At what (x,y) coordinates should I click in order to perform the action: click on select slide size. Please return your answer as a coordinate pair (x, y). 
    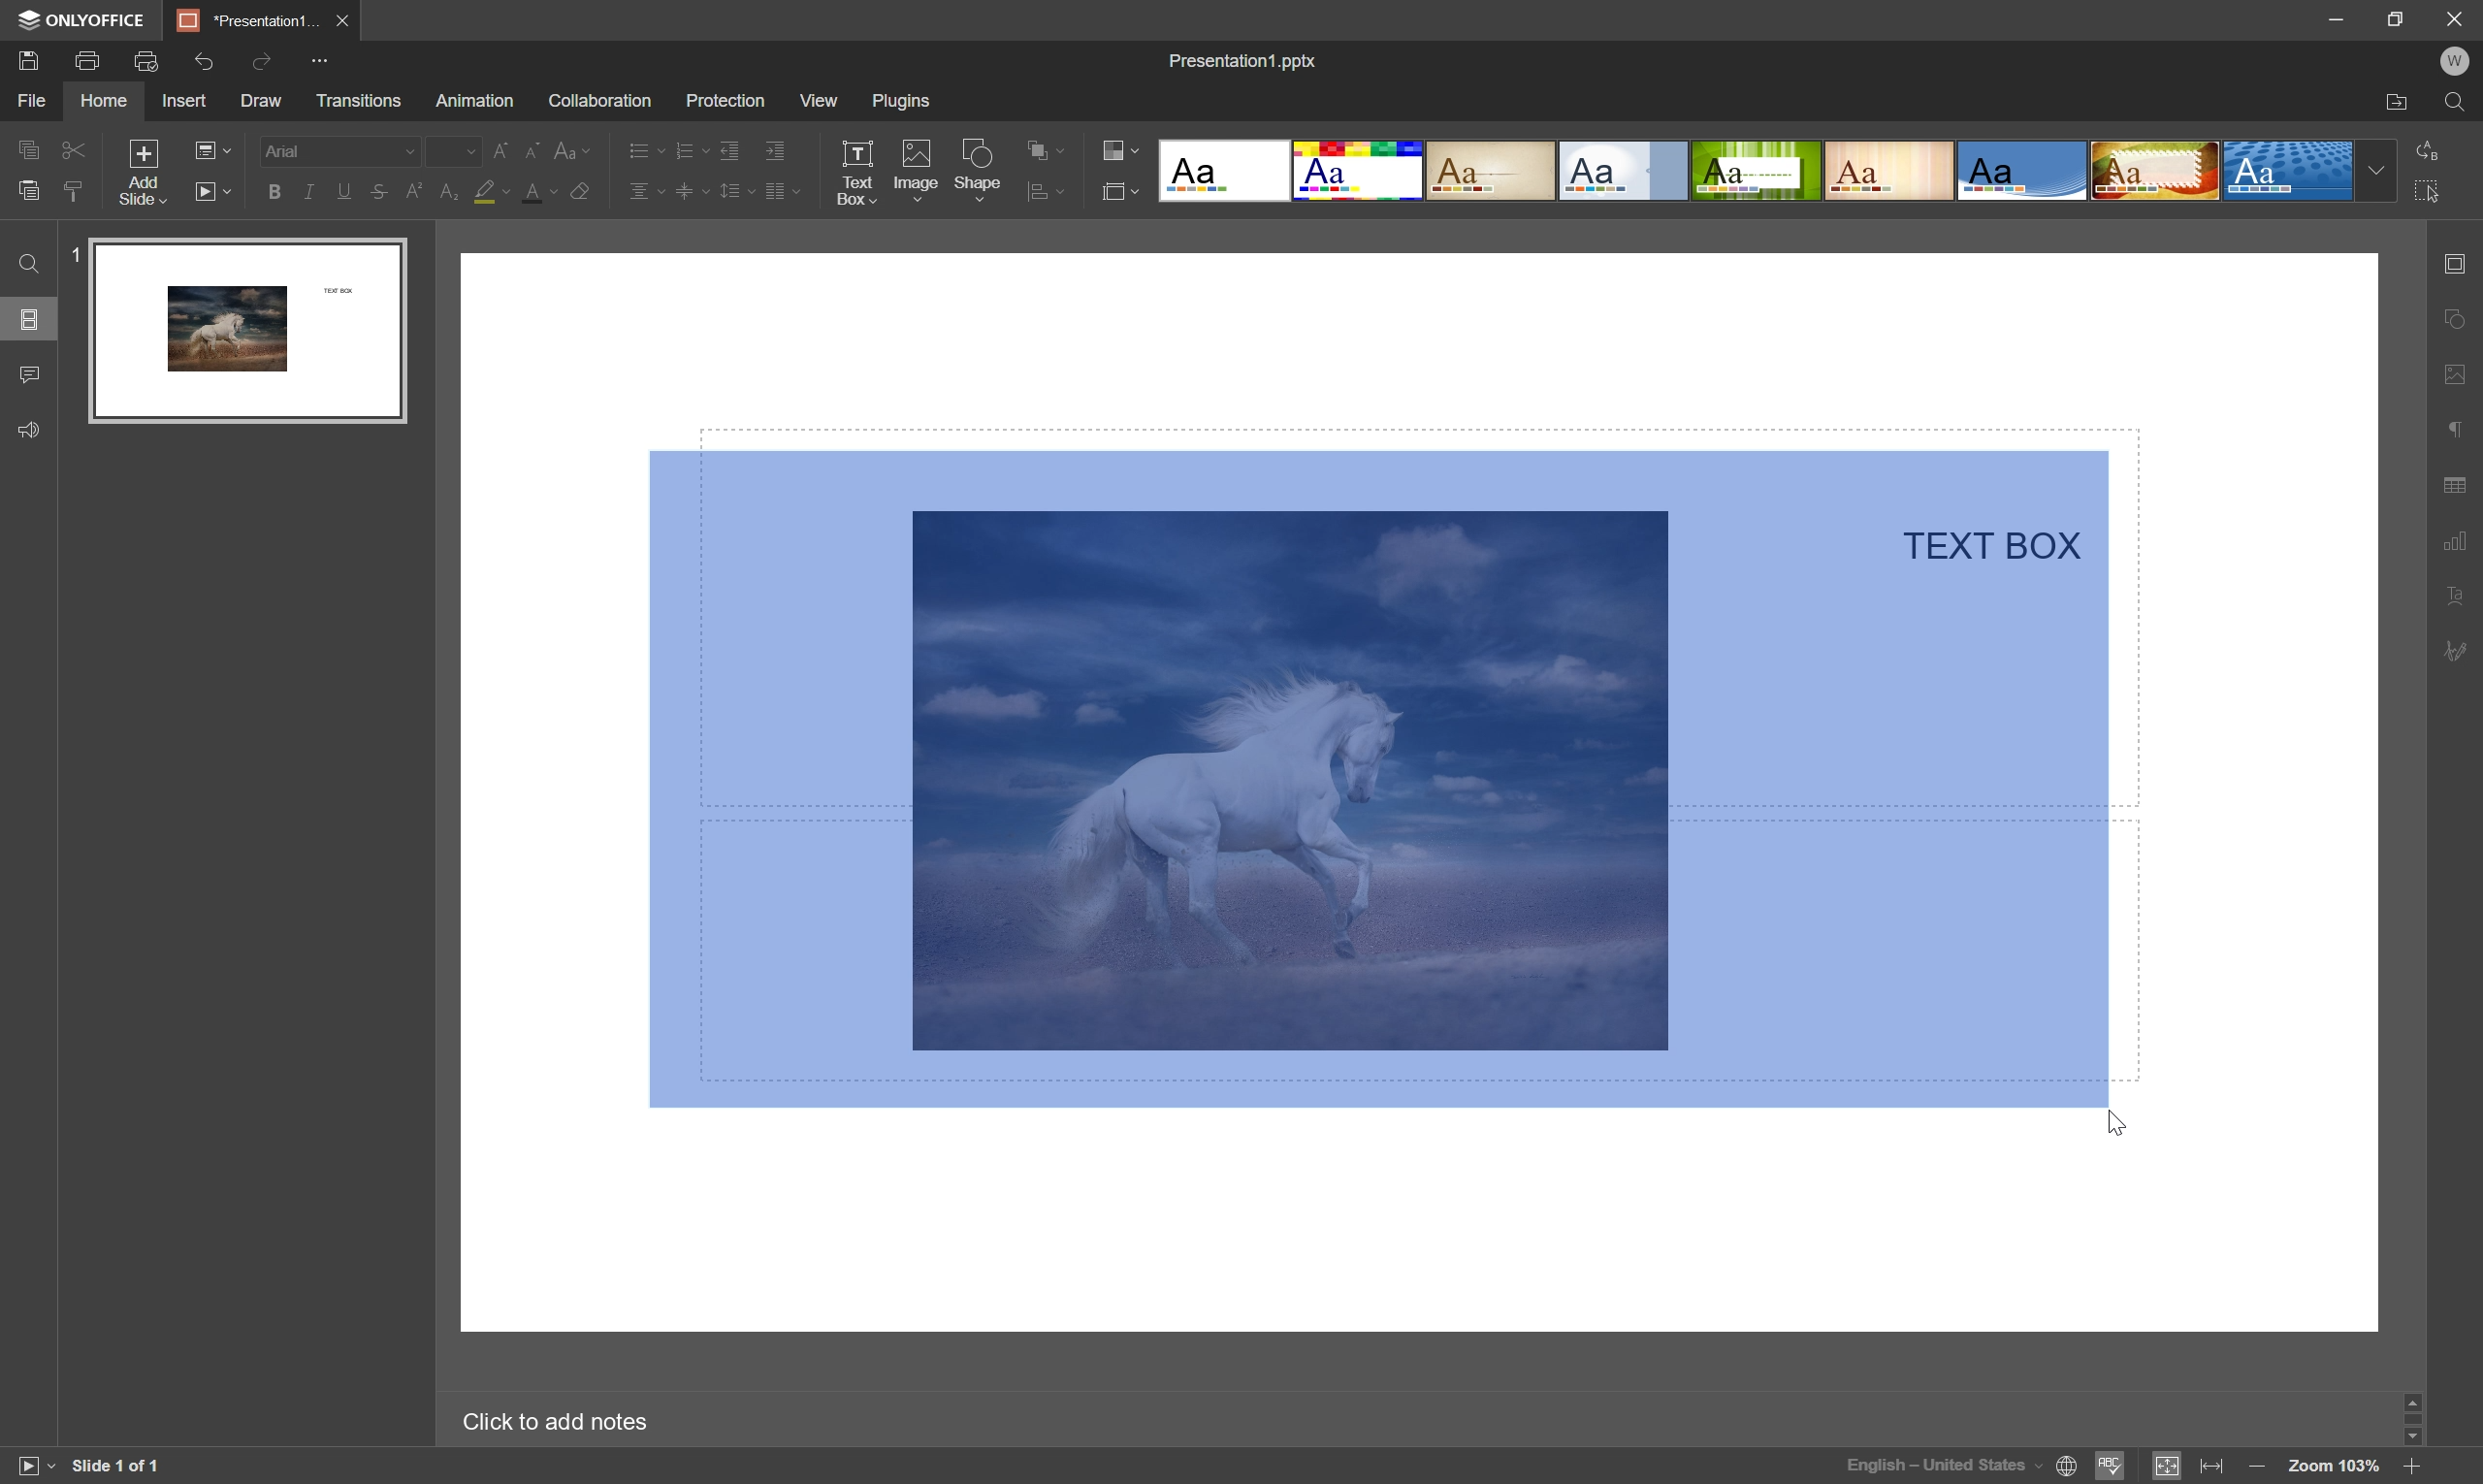
    Looking at the image, I should click on (1121, 193).